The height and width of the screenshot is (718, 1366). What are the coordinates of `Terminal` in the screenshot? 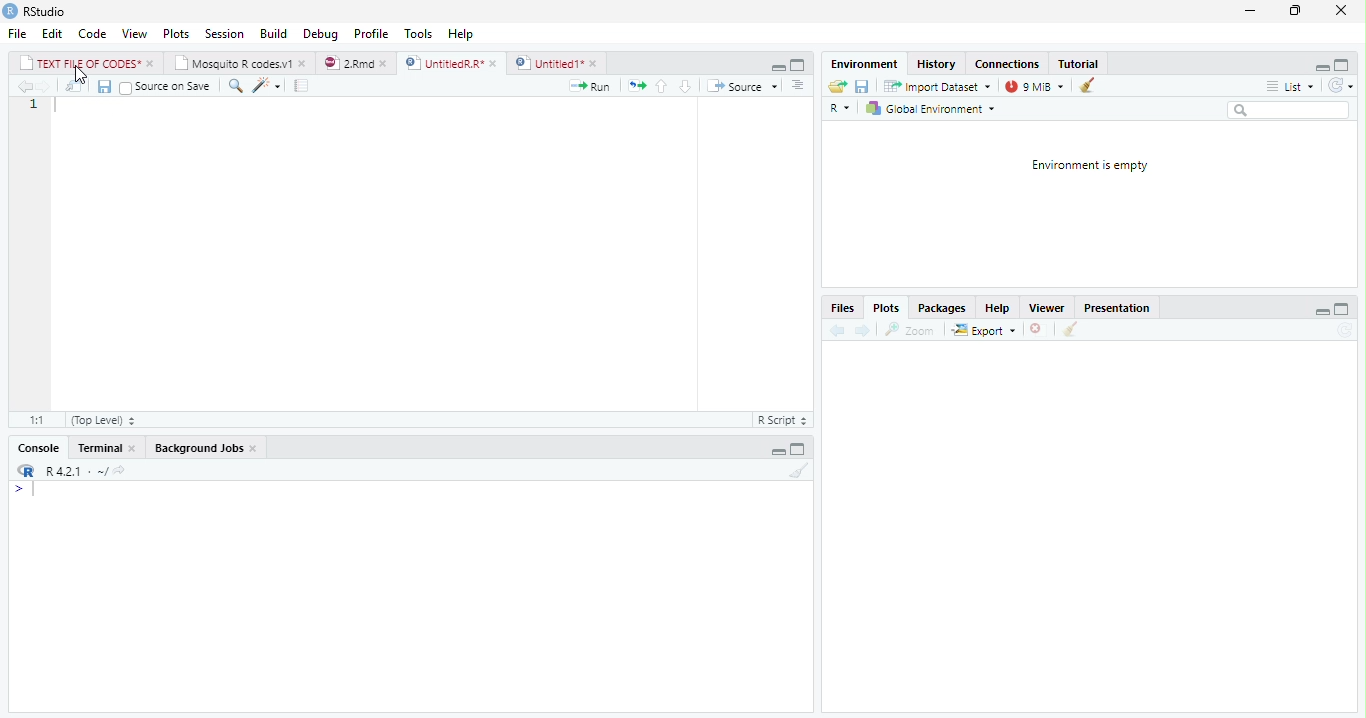 It's located at (105, 447).